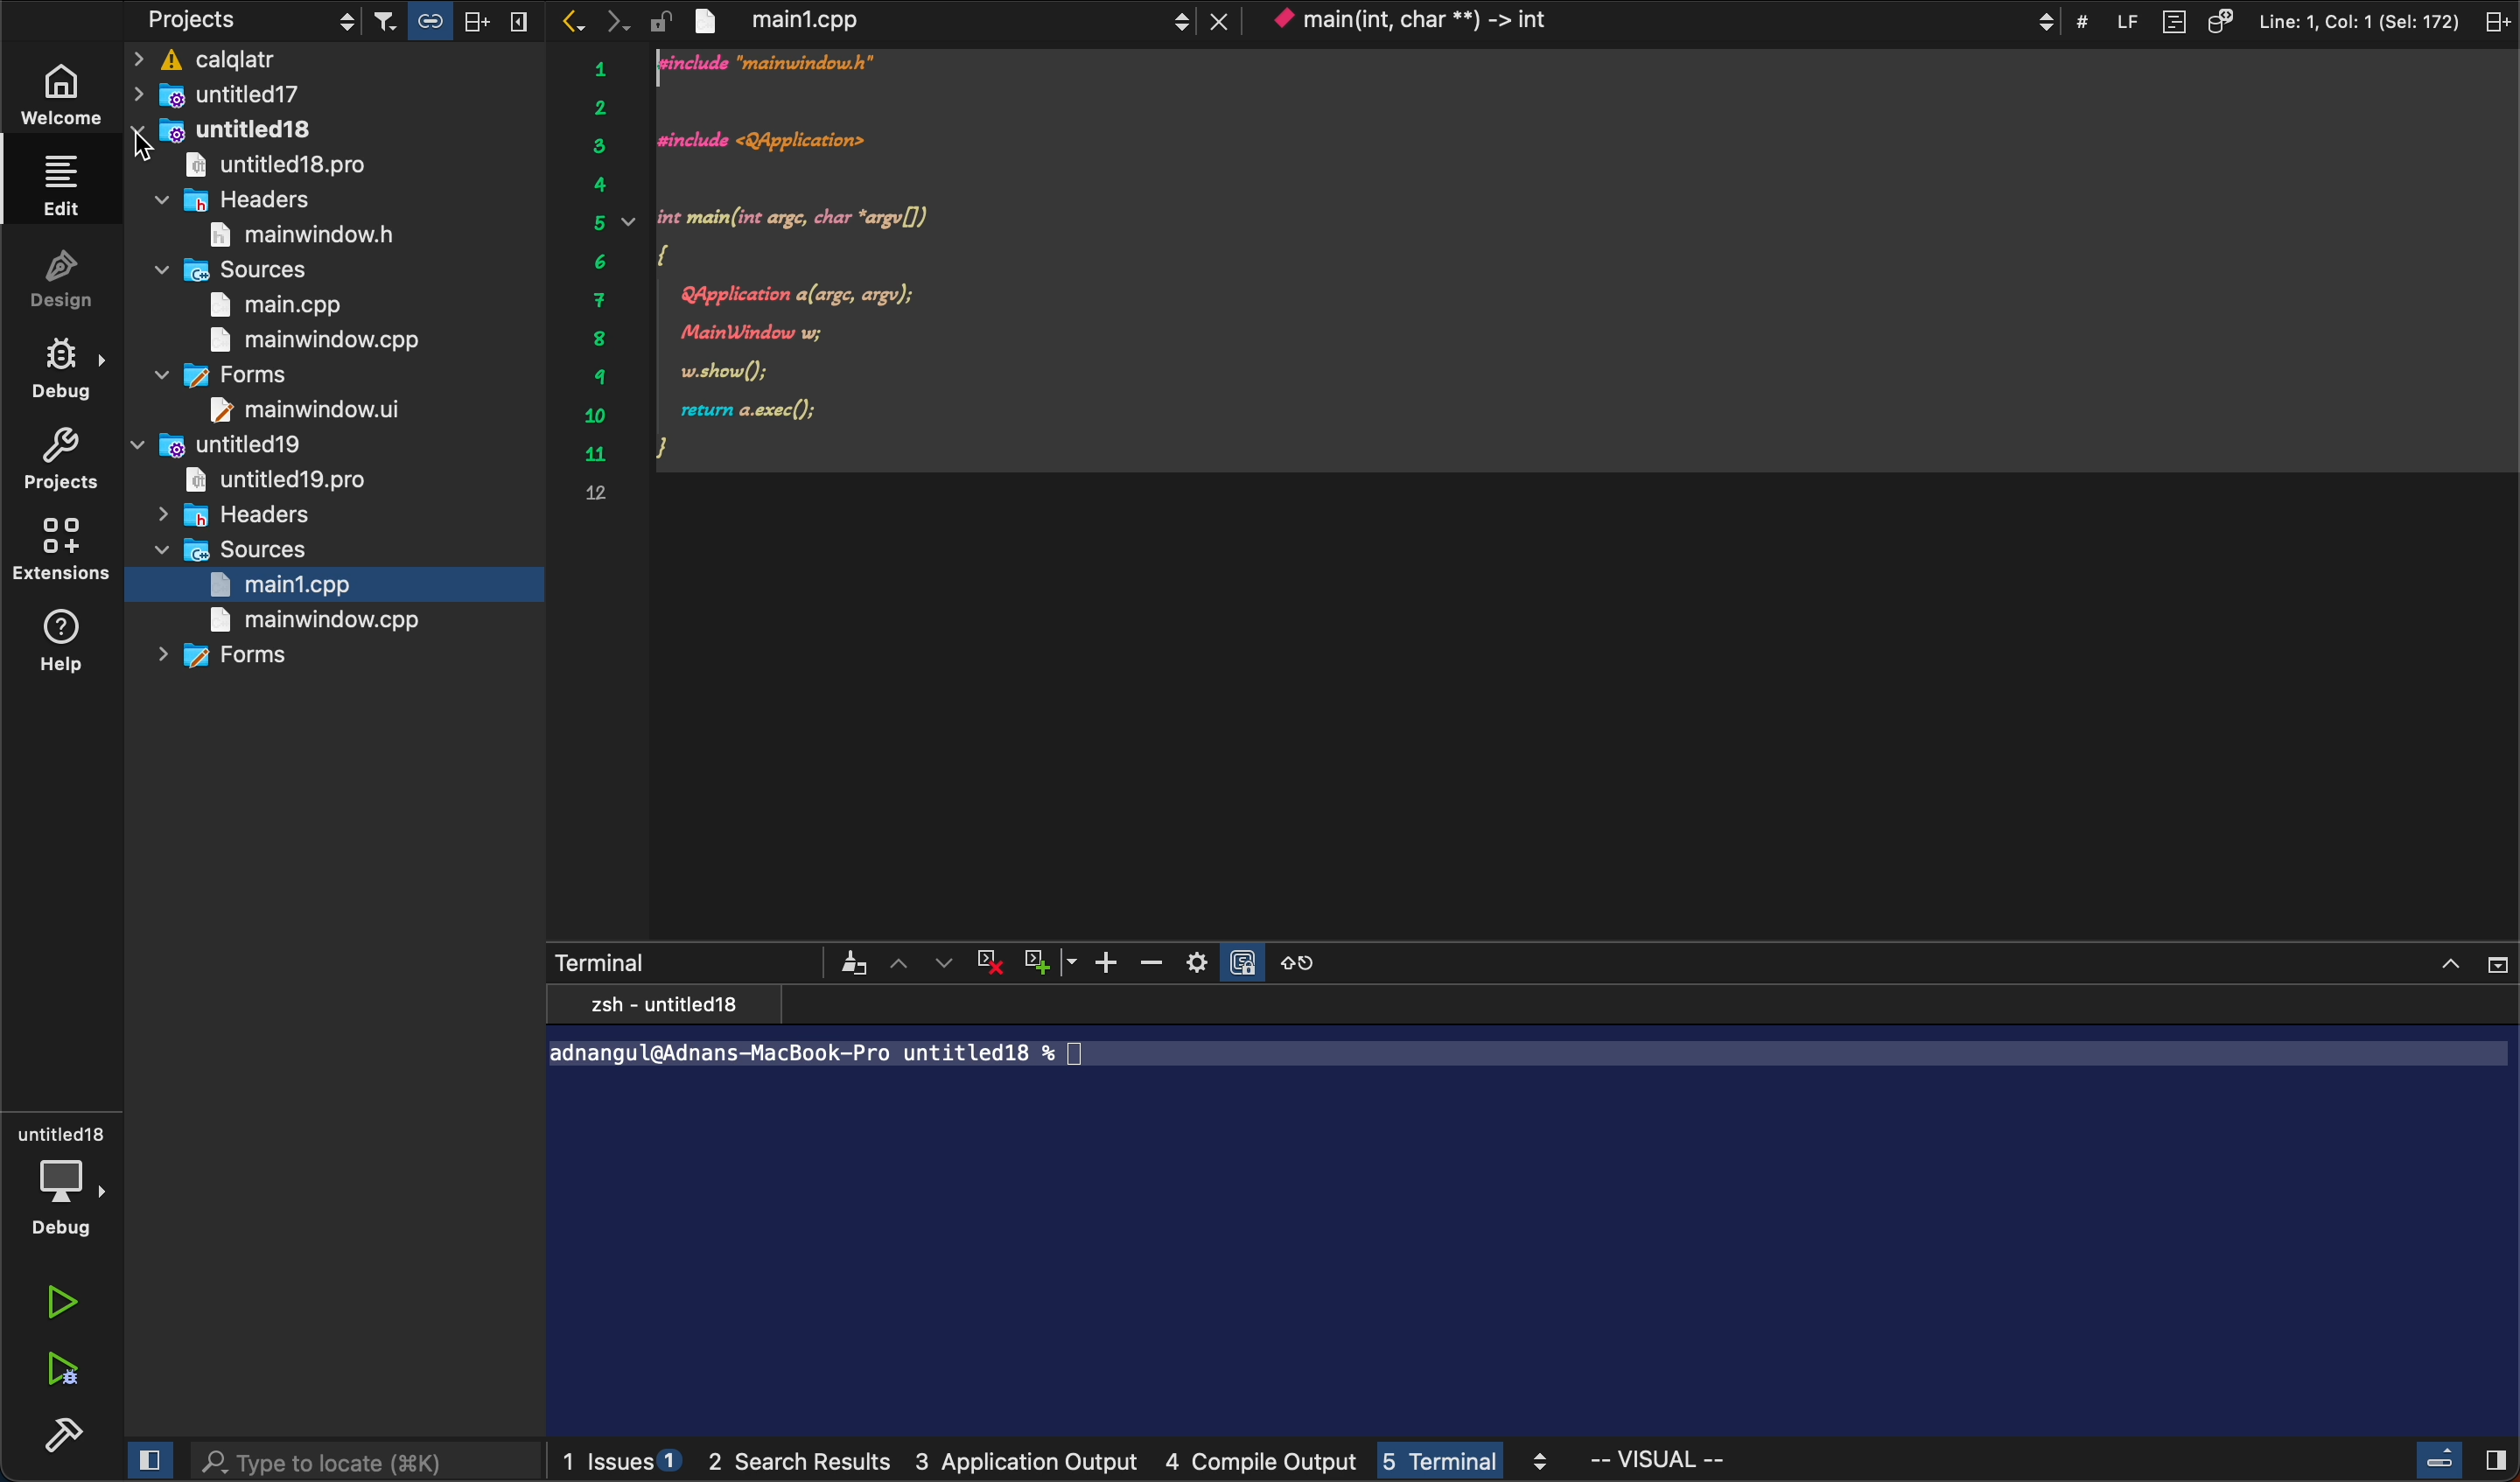 The width and height of the screenshot is (2520, 1482). What do you see at coordinates (251, 548) in the screenshot?
I see `sources` at bounding box center [251, 548].